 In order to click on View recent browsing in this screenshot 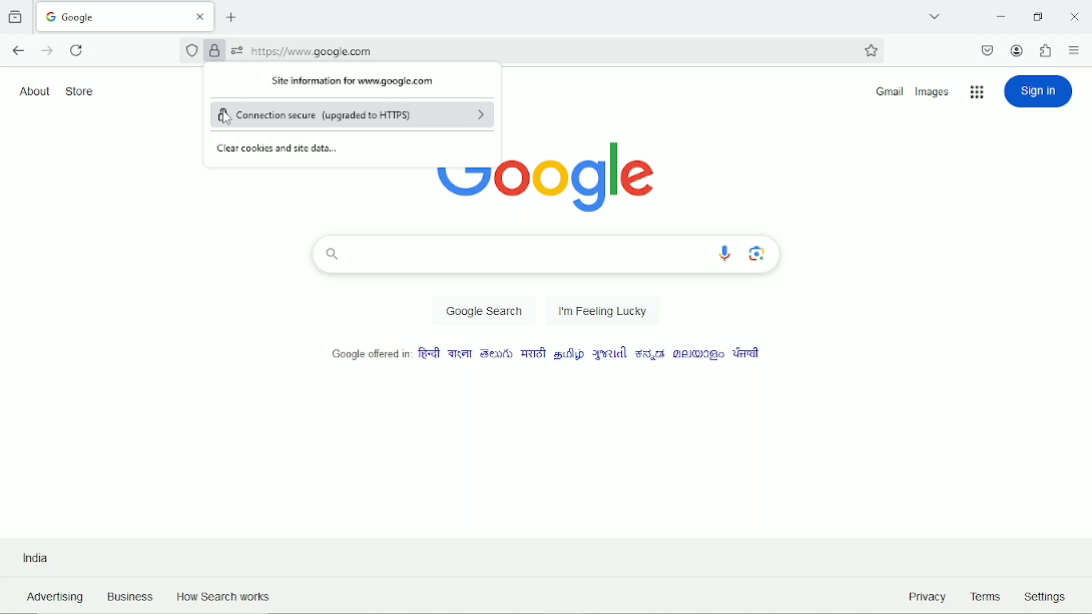, I will do `click(18, 15)`.